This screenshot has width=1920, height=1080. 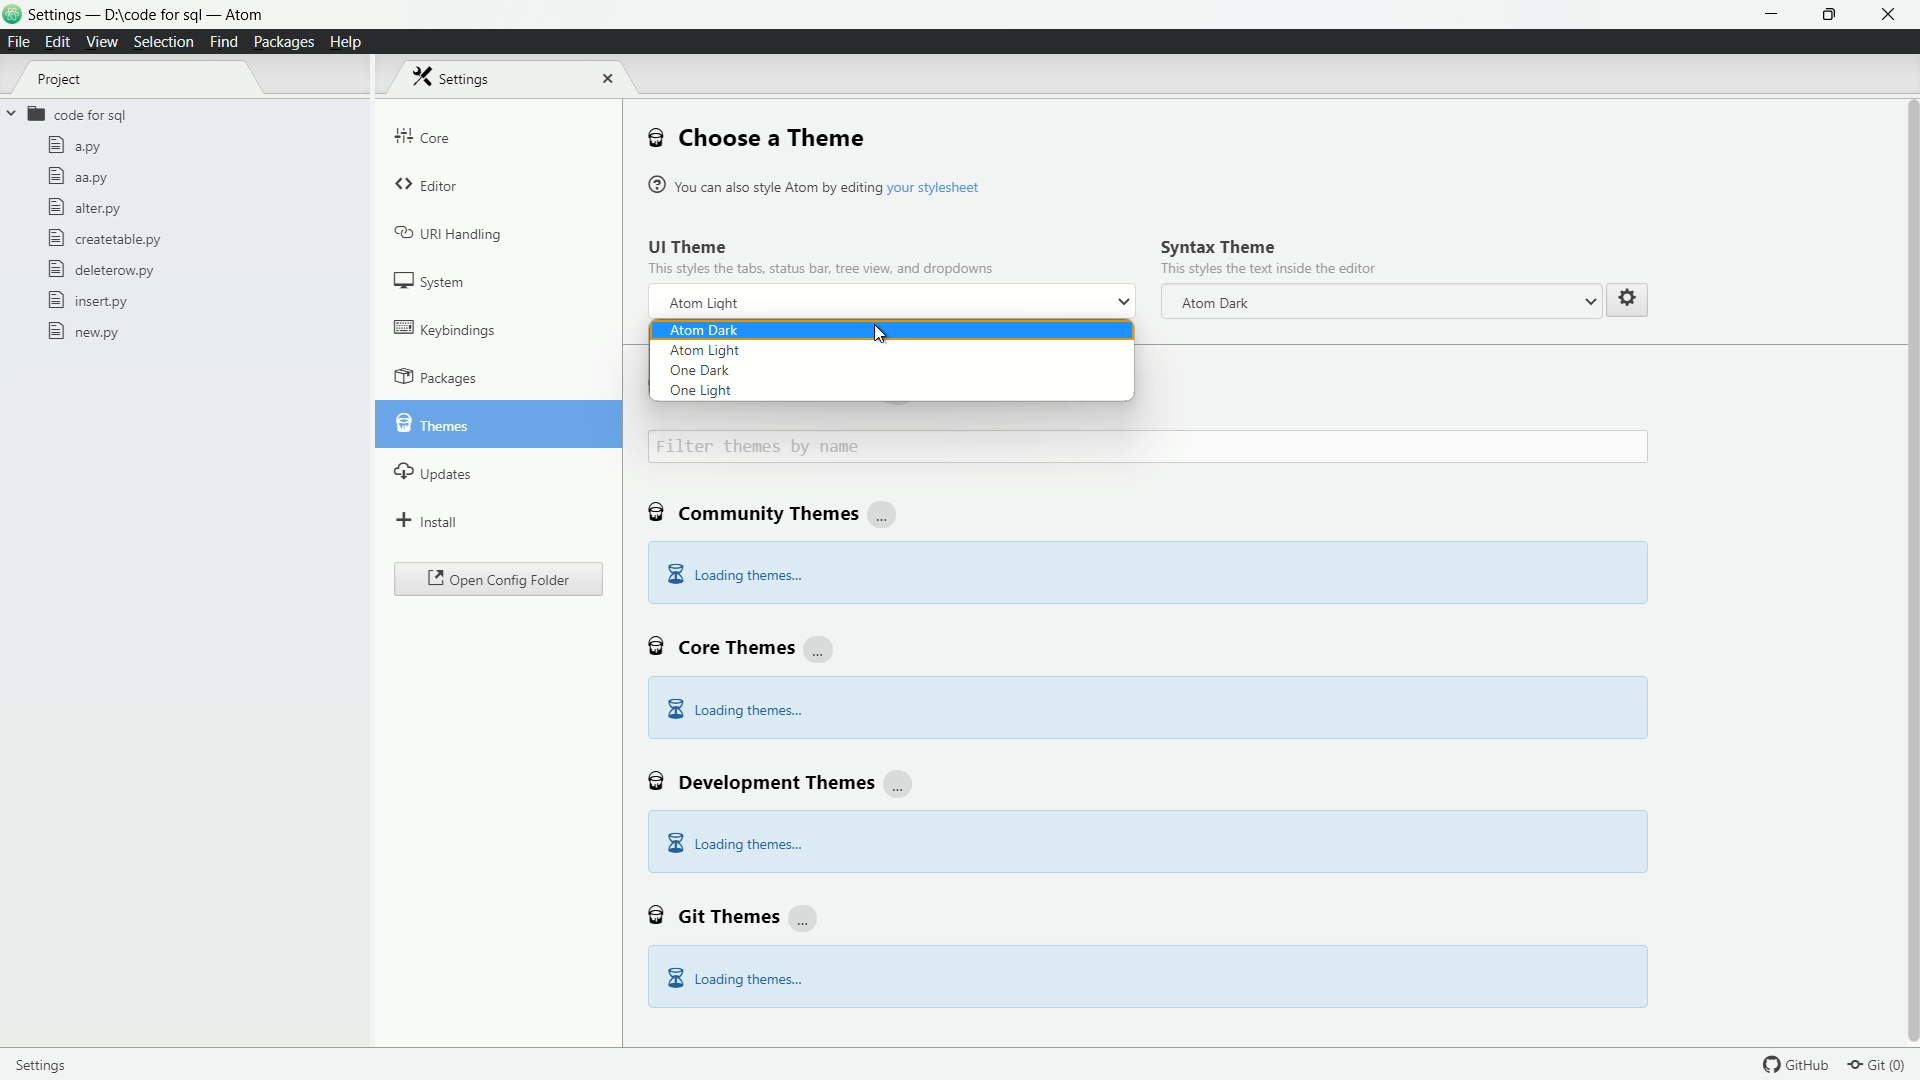 What do you see at coordinates (101, 269) in the screenshot?
I see `deleterow.py file` at bounding box center [101, 269].